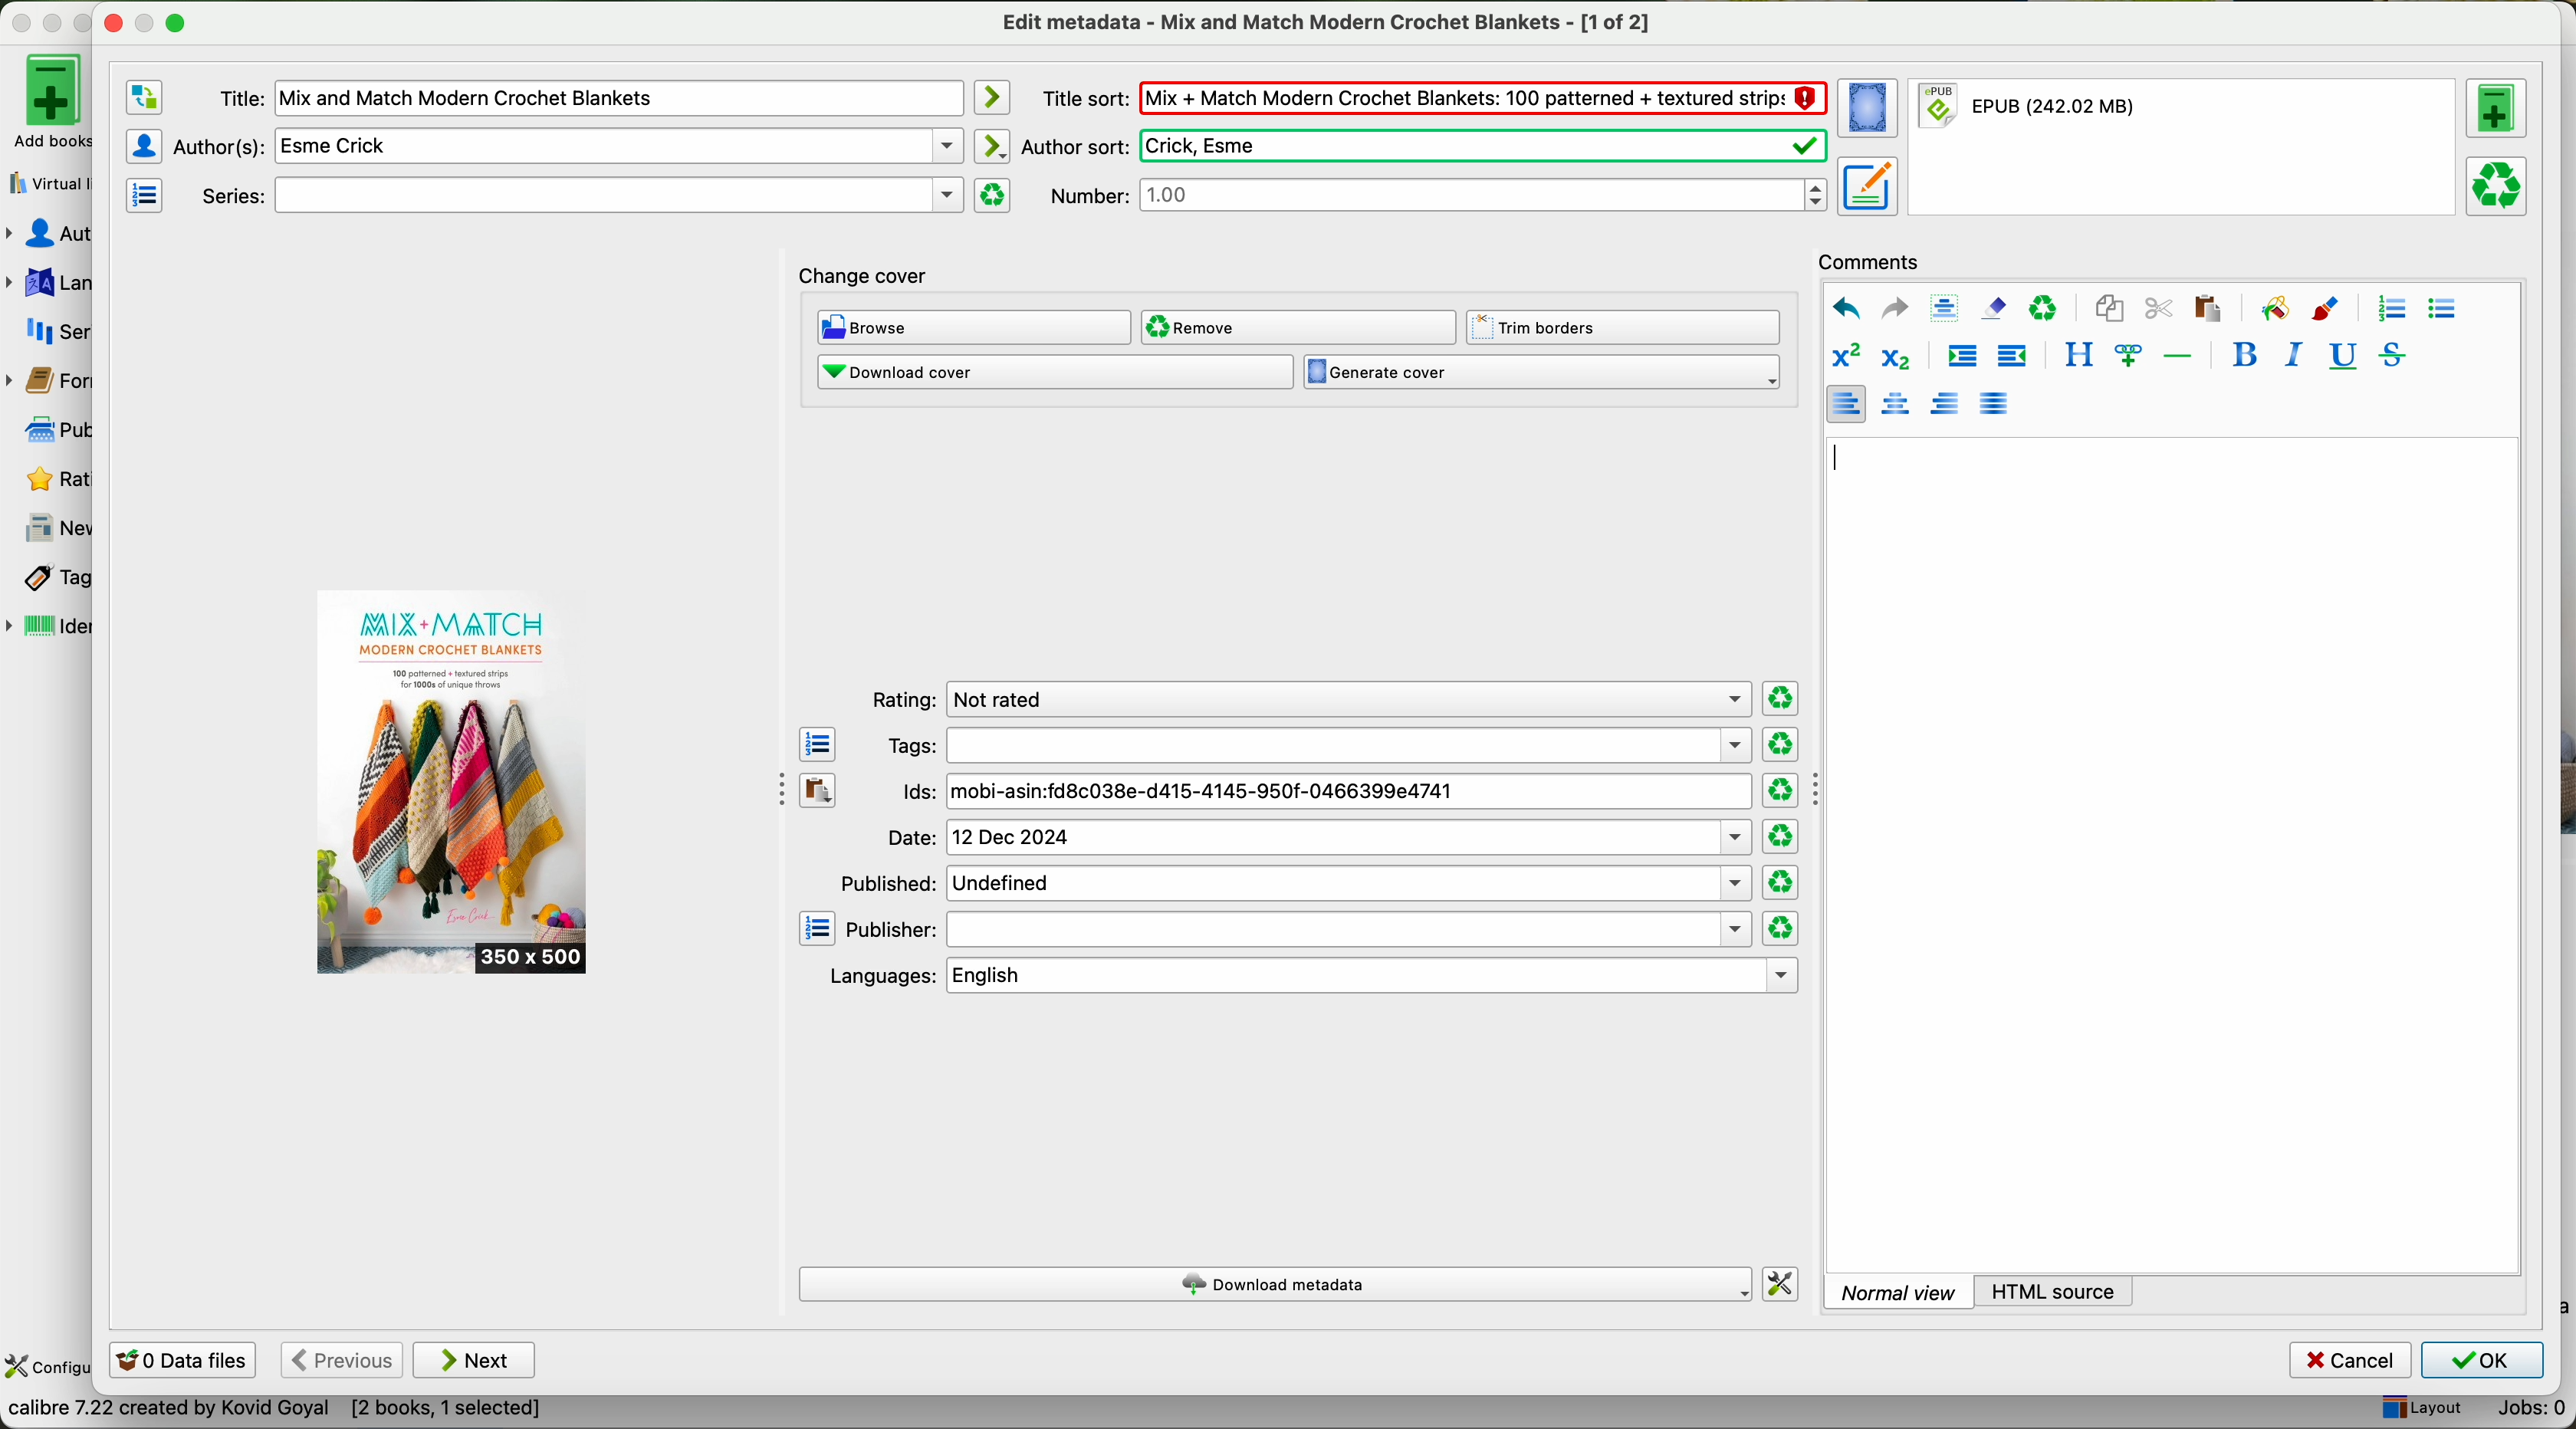 This screenshot has width=2576, height=1429. I want to click on title sort, so click(1433, 97).